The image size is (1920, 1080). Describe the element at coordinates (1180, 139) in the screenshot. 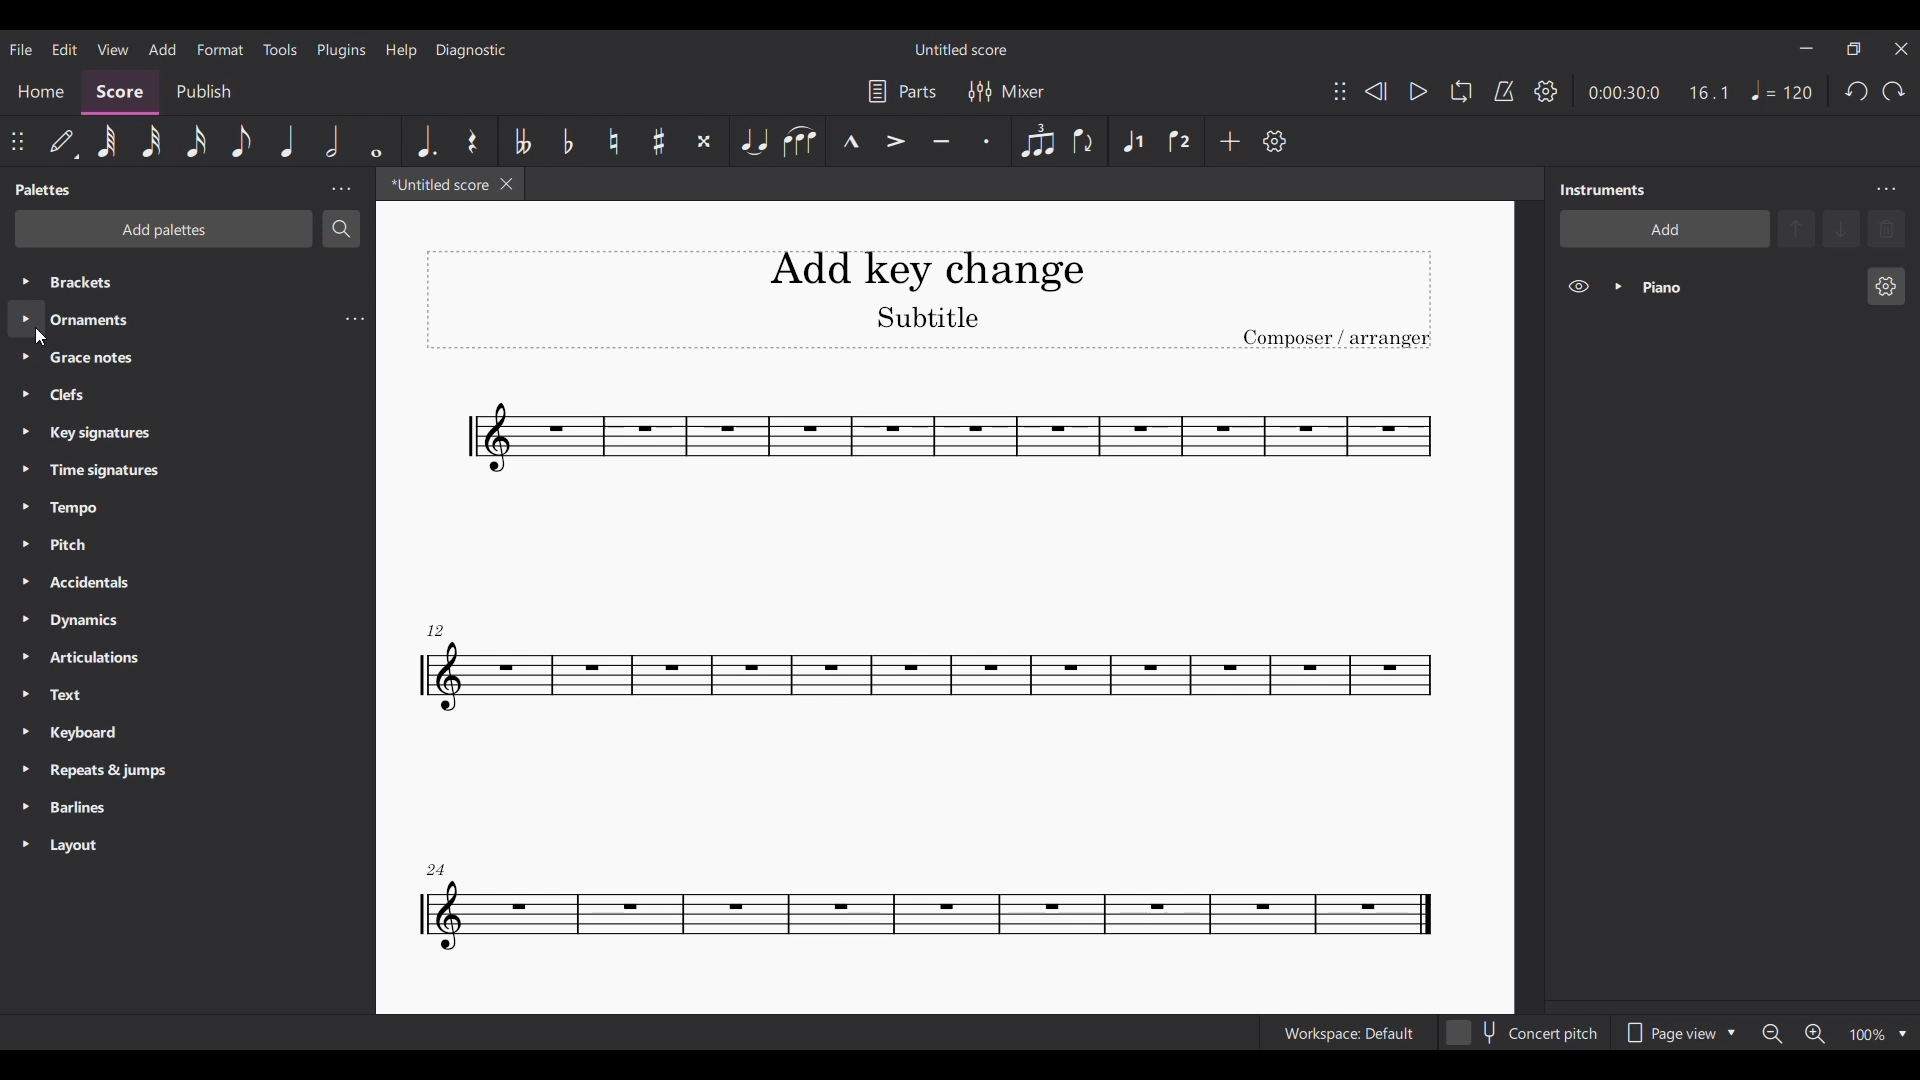

I see `Voice 2` at that location.